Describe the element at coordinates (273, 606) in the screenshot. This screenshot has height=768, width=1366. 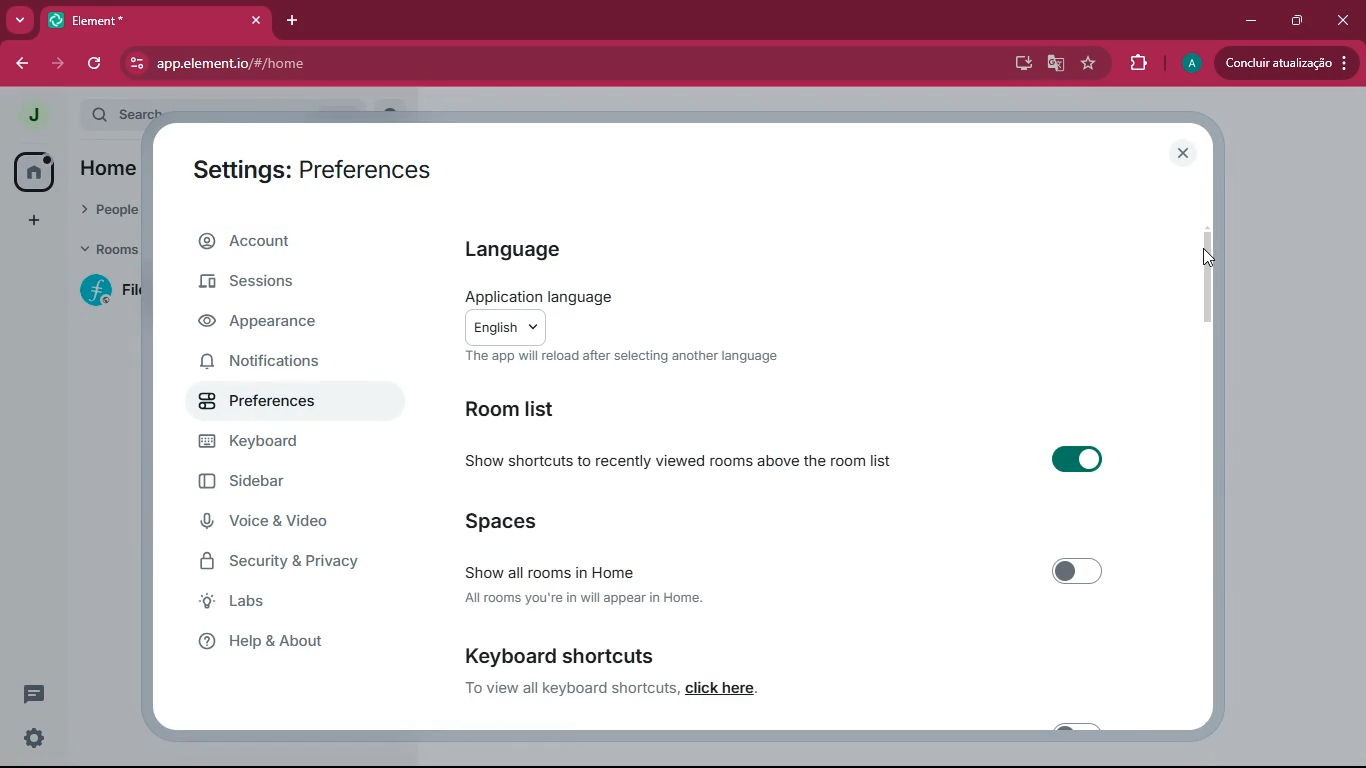
I see `labs` at that location.